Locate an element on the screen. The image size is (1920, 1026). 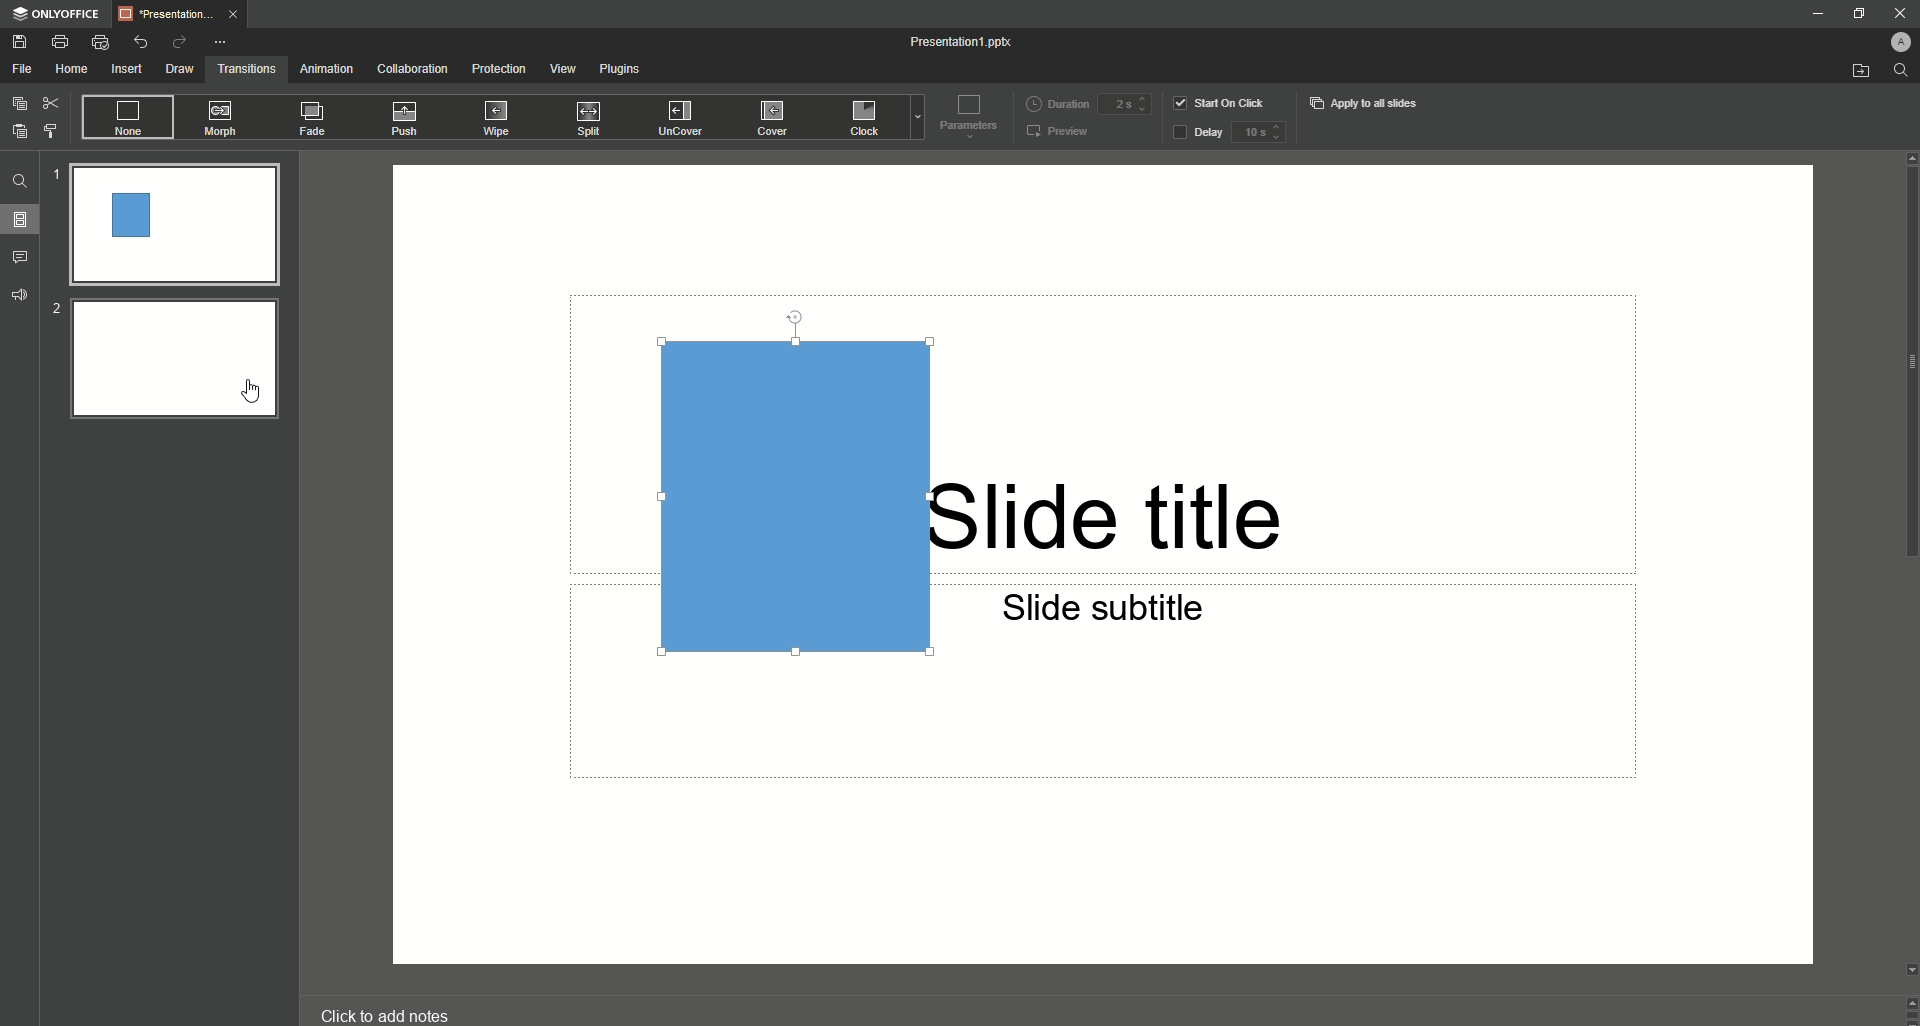
Paste is located at coordinates (19, 131).